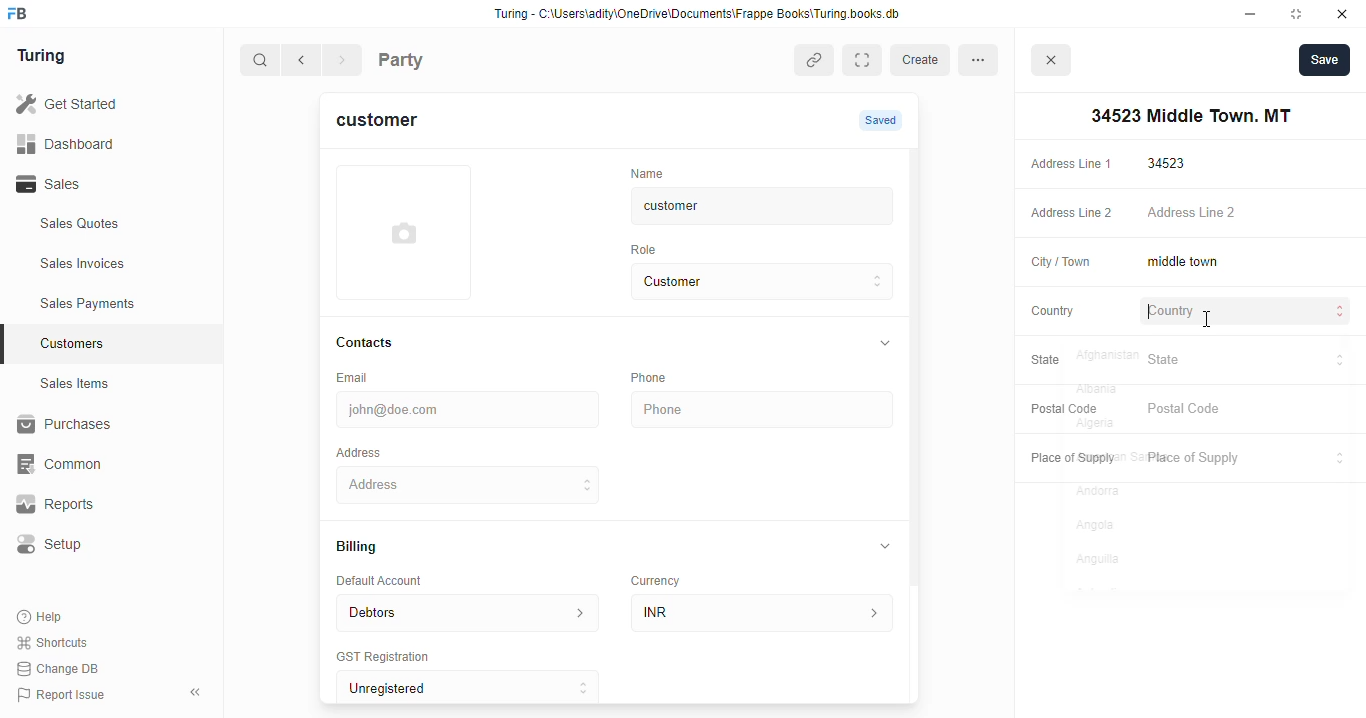  Describe the element at coordinates (1067, 214) in the screenshot. I see `Address Line 2` at that location.